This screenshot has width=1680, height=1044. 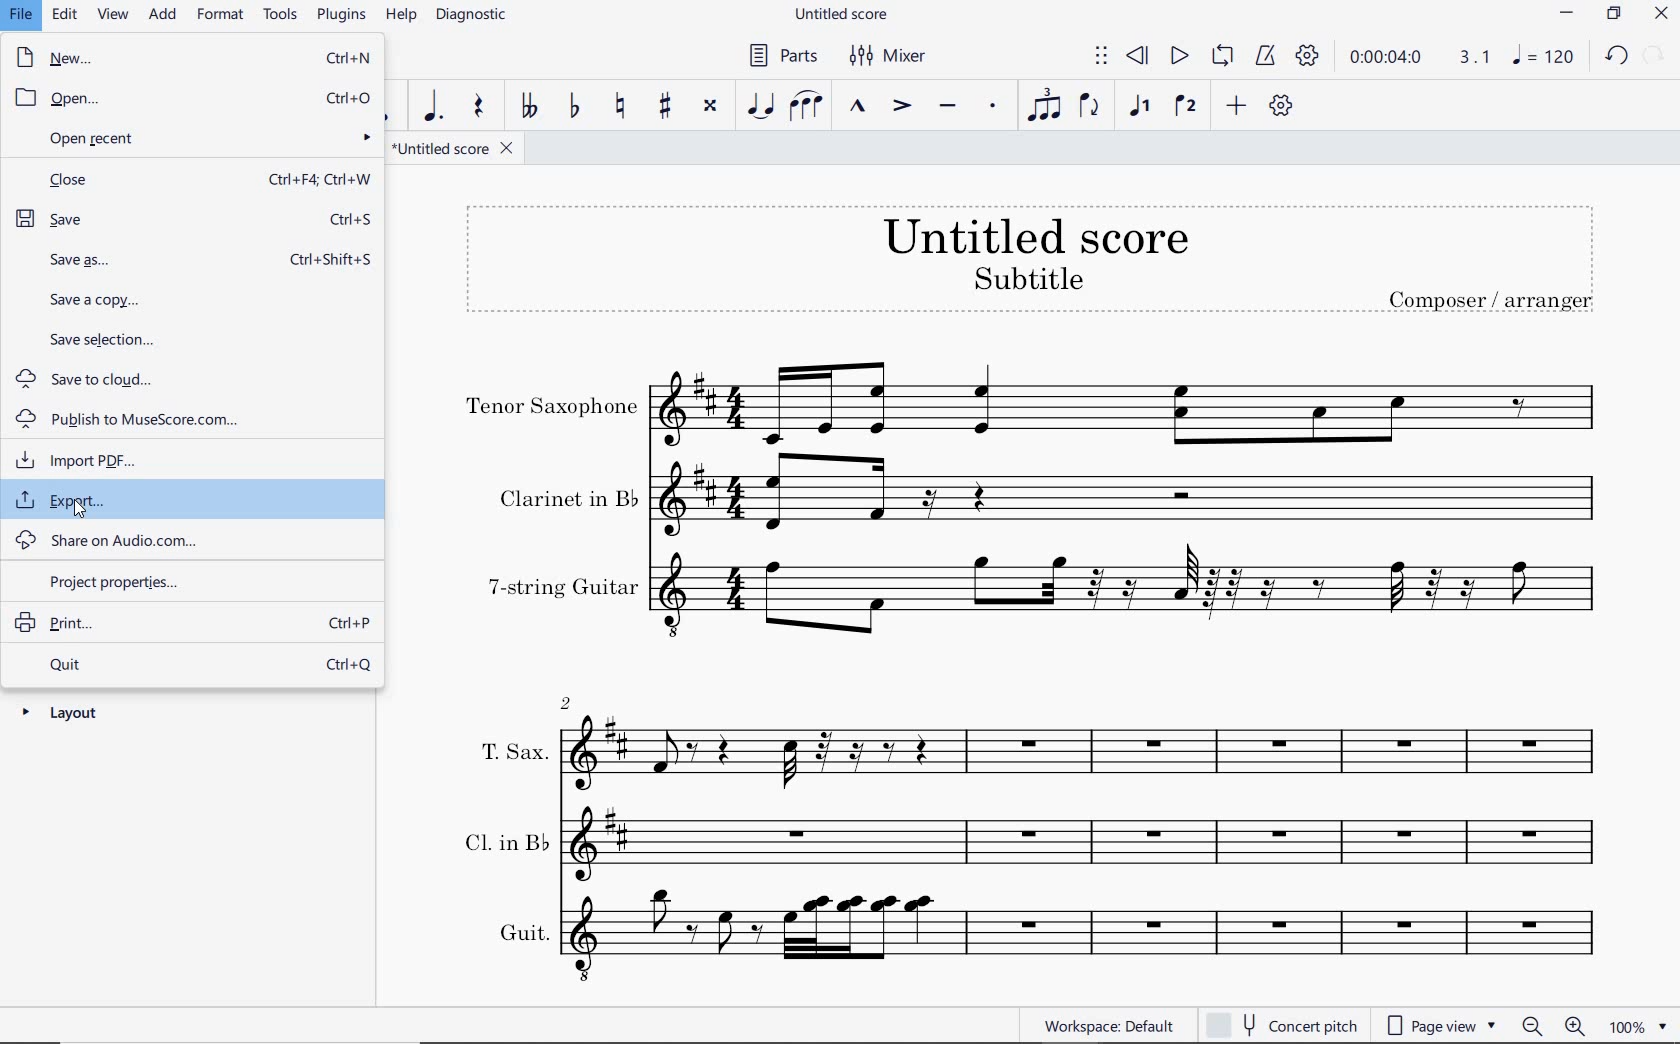 What do you see at coordinates (1284, 1026) in the screenshot?
I see `concert pitch` at bounding box center [1284, 1026].